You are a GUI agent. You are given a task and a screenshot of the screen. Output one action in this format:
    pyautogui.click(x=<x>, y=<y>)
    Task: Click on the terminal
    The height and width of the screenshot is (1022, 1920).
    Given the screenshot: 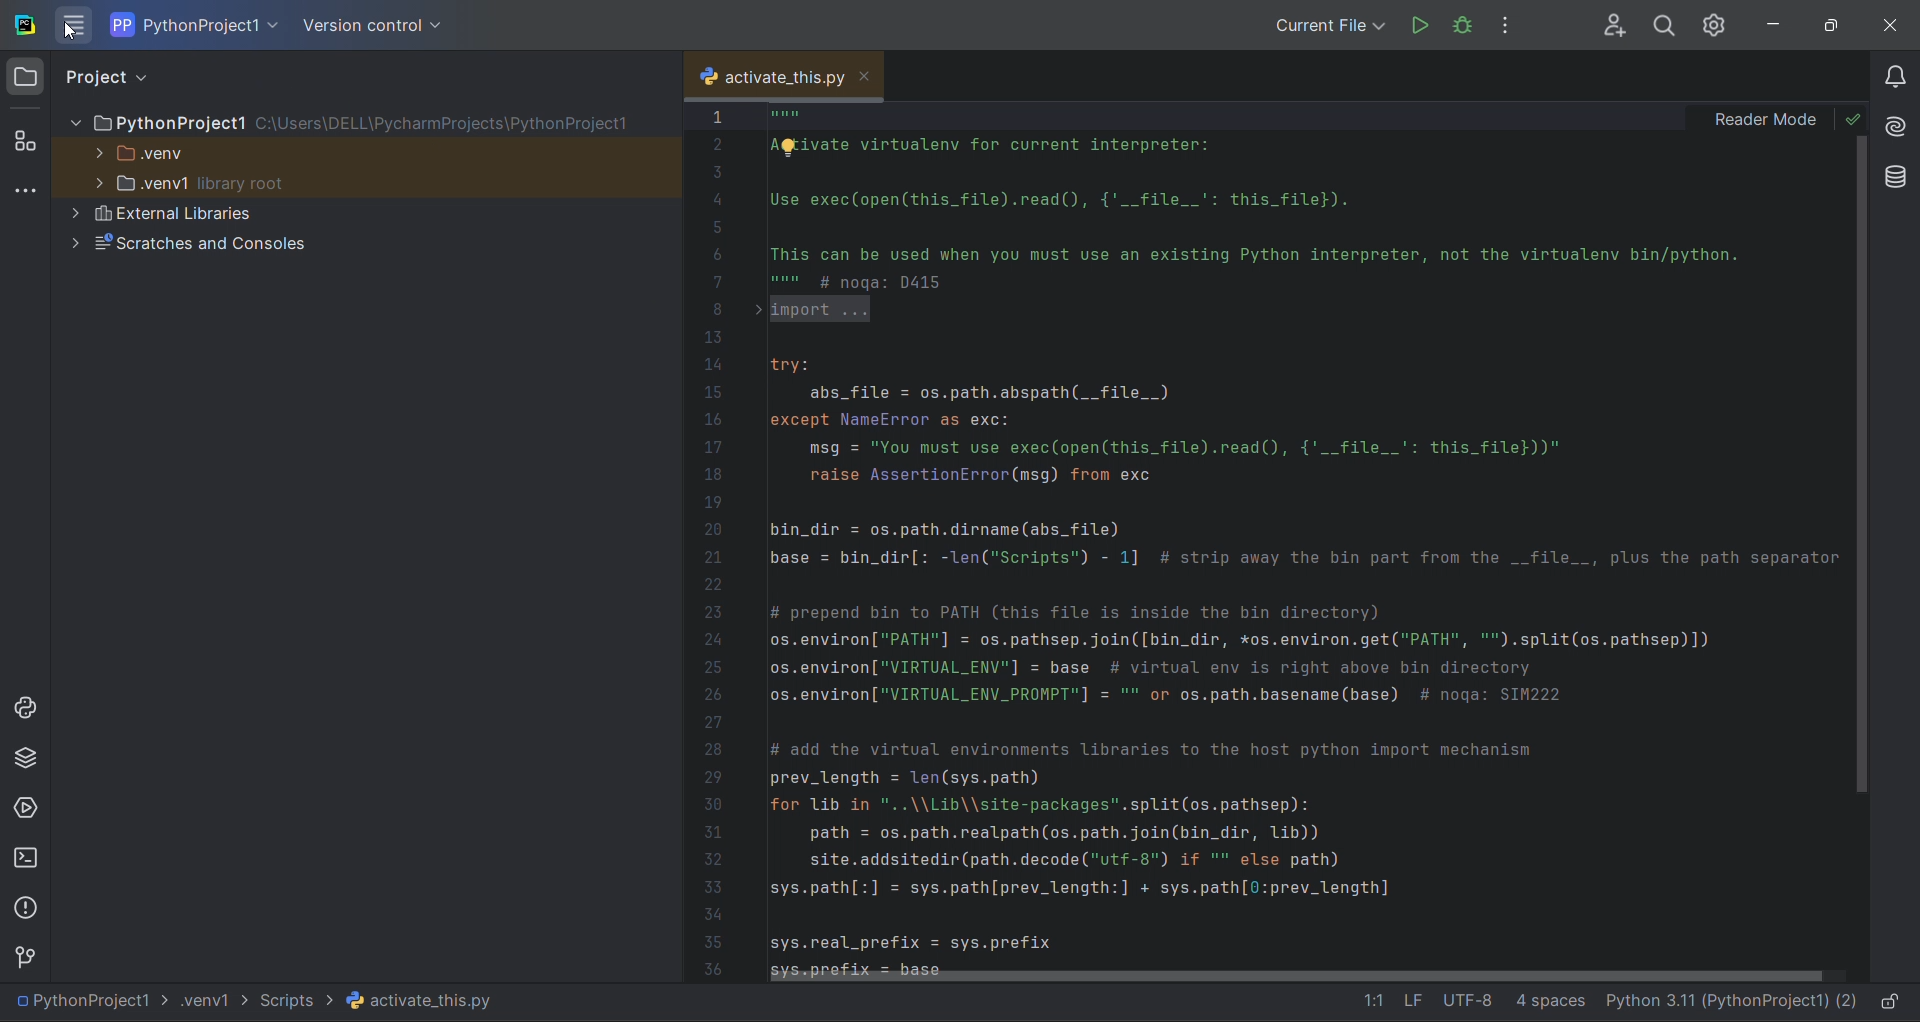 What is the action you would take?
    pyautogui.click(x=29, y=862)
    